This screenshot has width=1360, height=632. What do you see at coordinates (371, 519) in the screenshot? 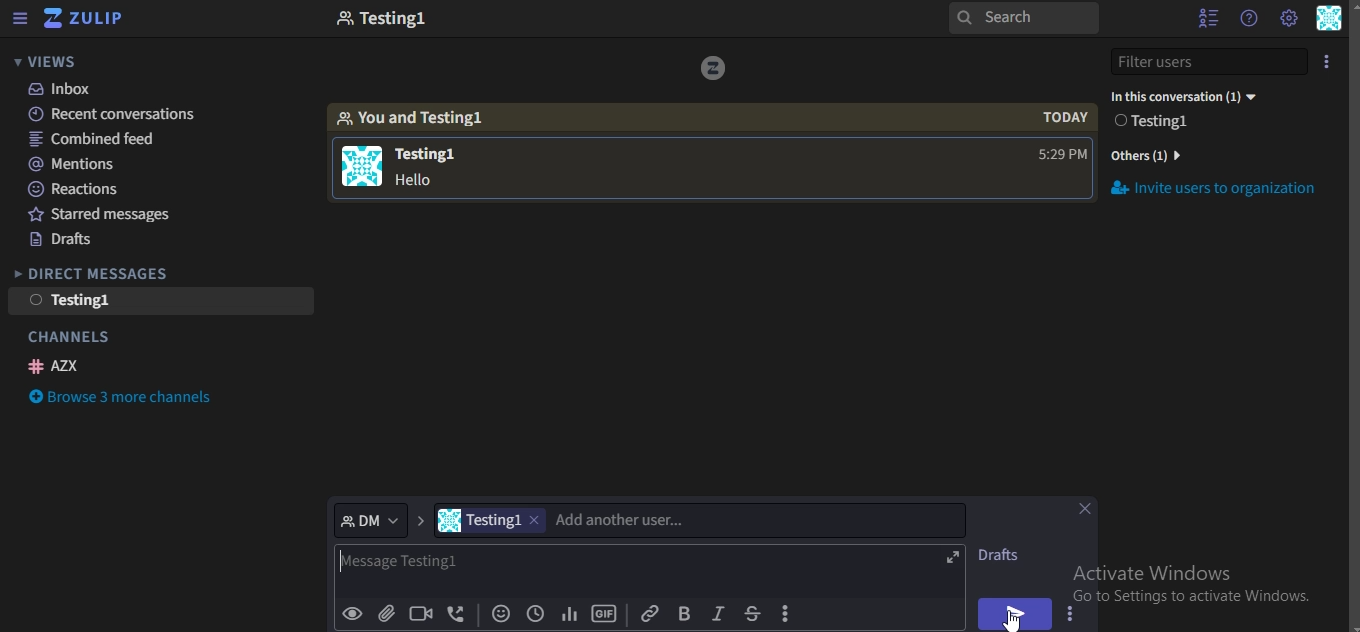
I see `DM` at bounding box center [371, 519].